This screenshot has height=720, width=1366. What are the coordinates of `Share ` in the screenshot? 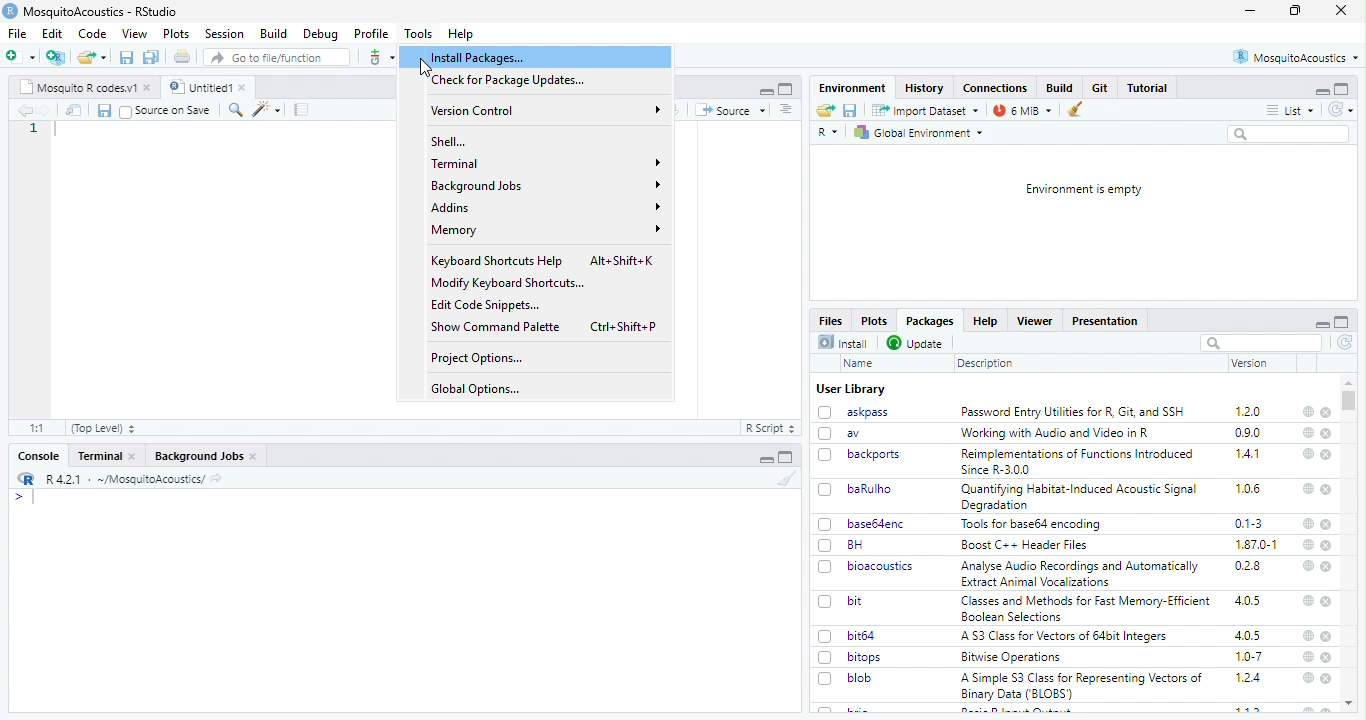 It's located at (74, 110).